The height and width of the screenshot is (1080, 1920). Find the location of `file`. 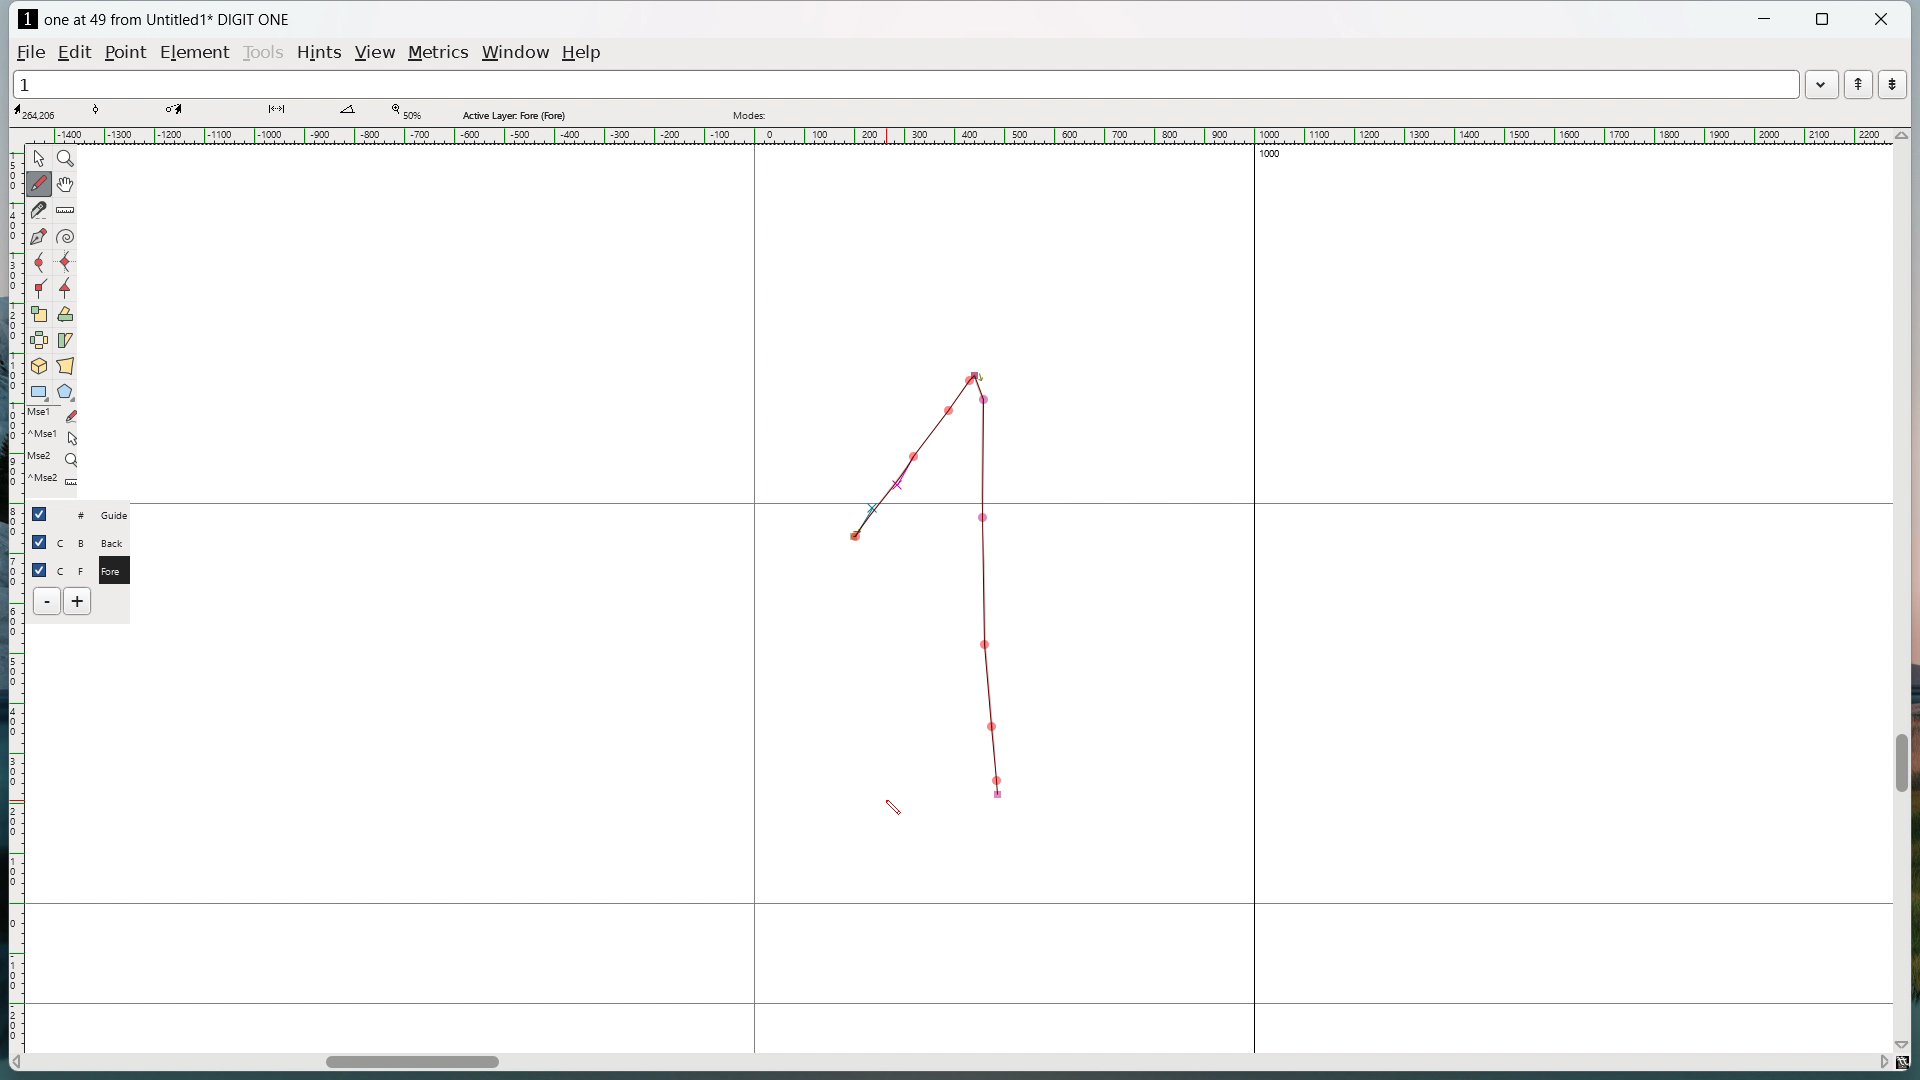

file is located at coordinates (31, 51).